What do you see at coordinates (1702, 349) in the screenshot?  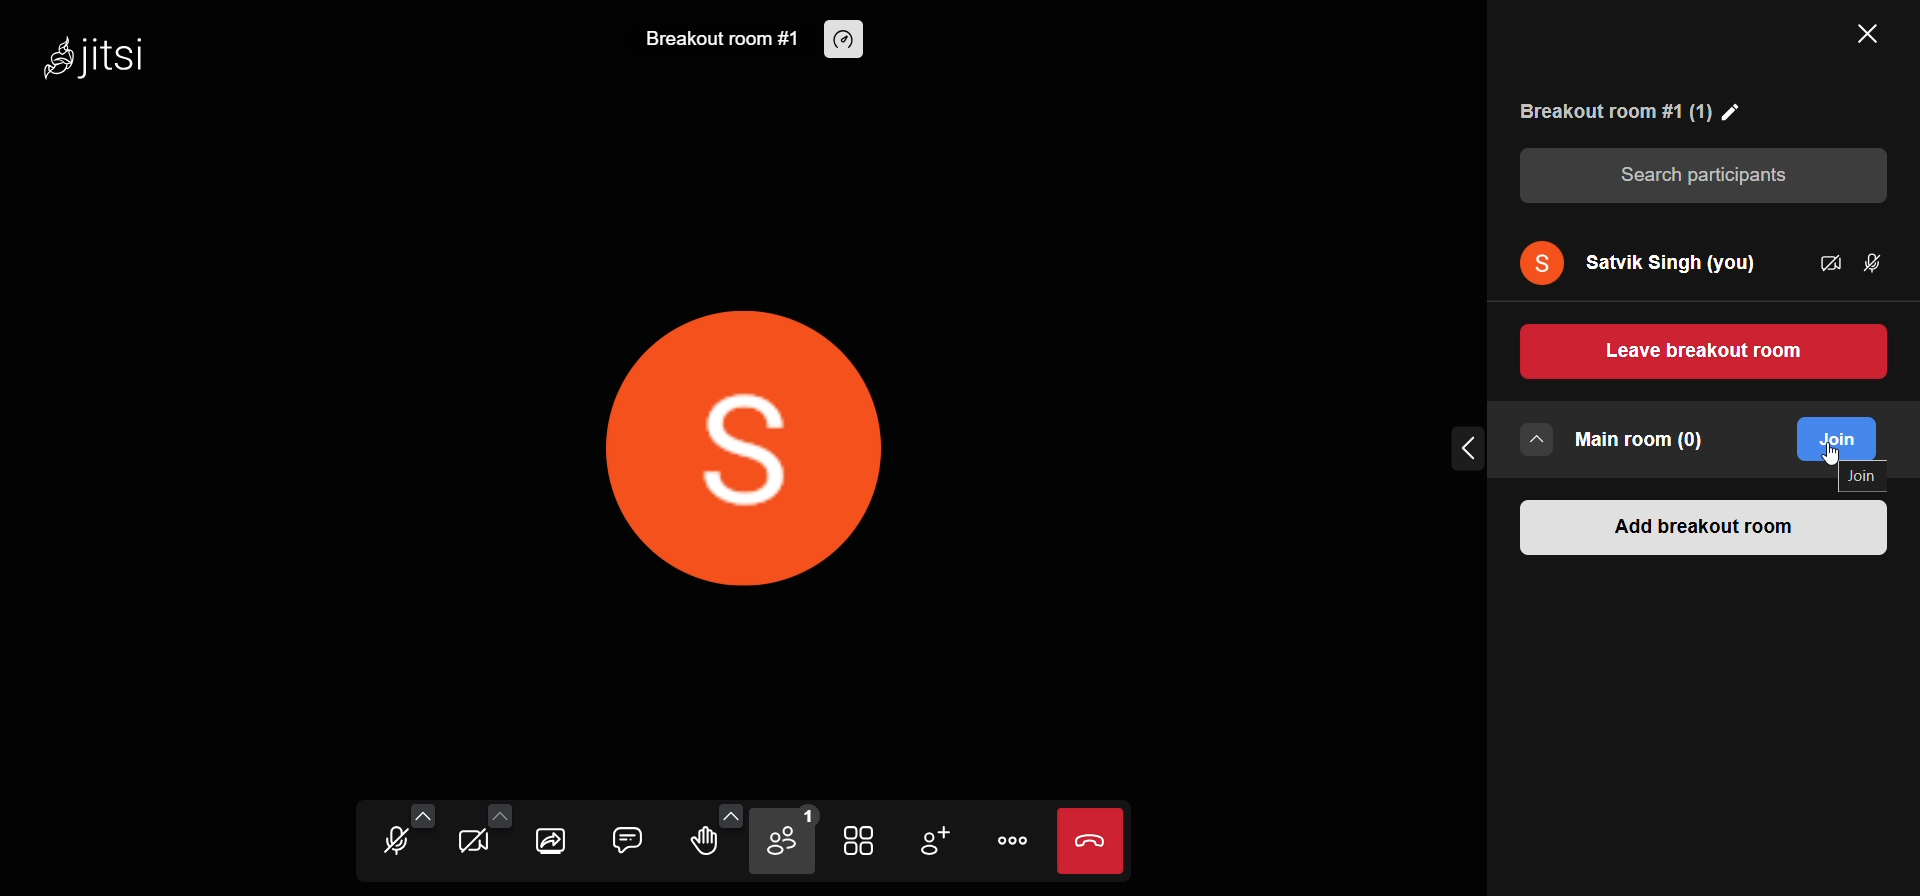 I see `leave breakout room` at bounding box center [1702, 349].